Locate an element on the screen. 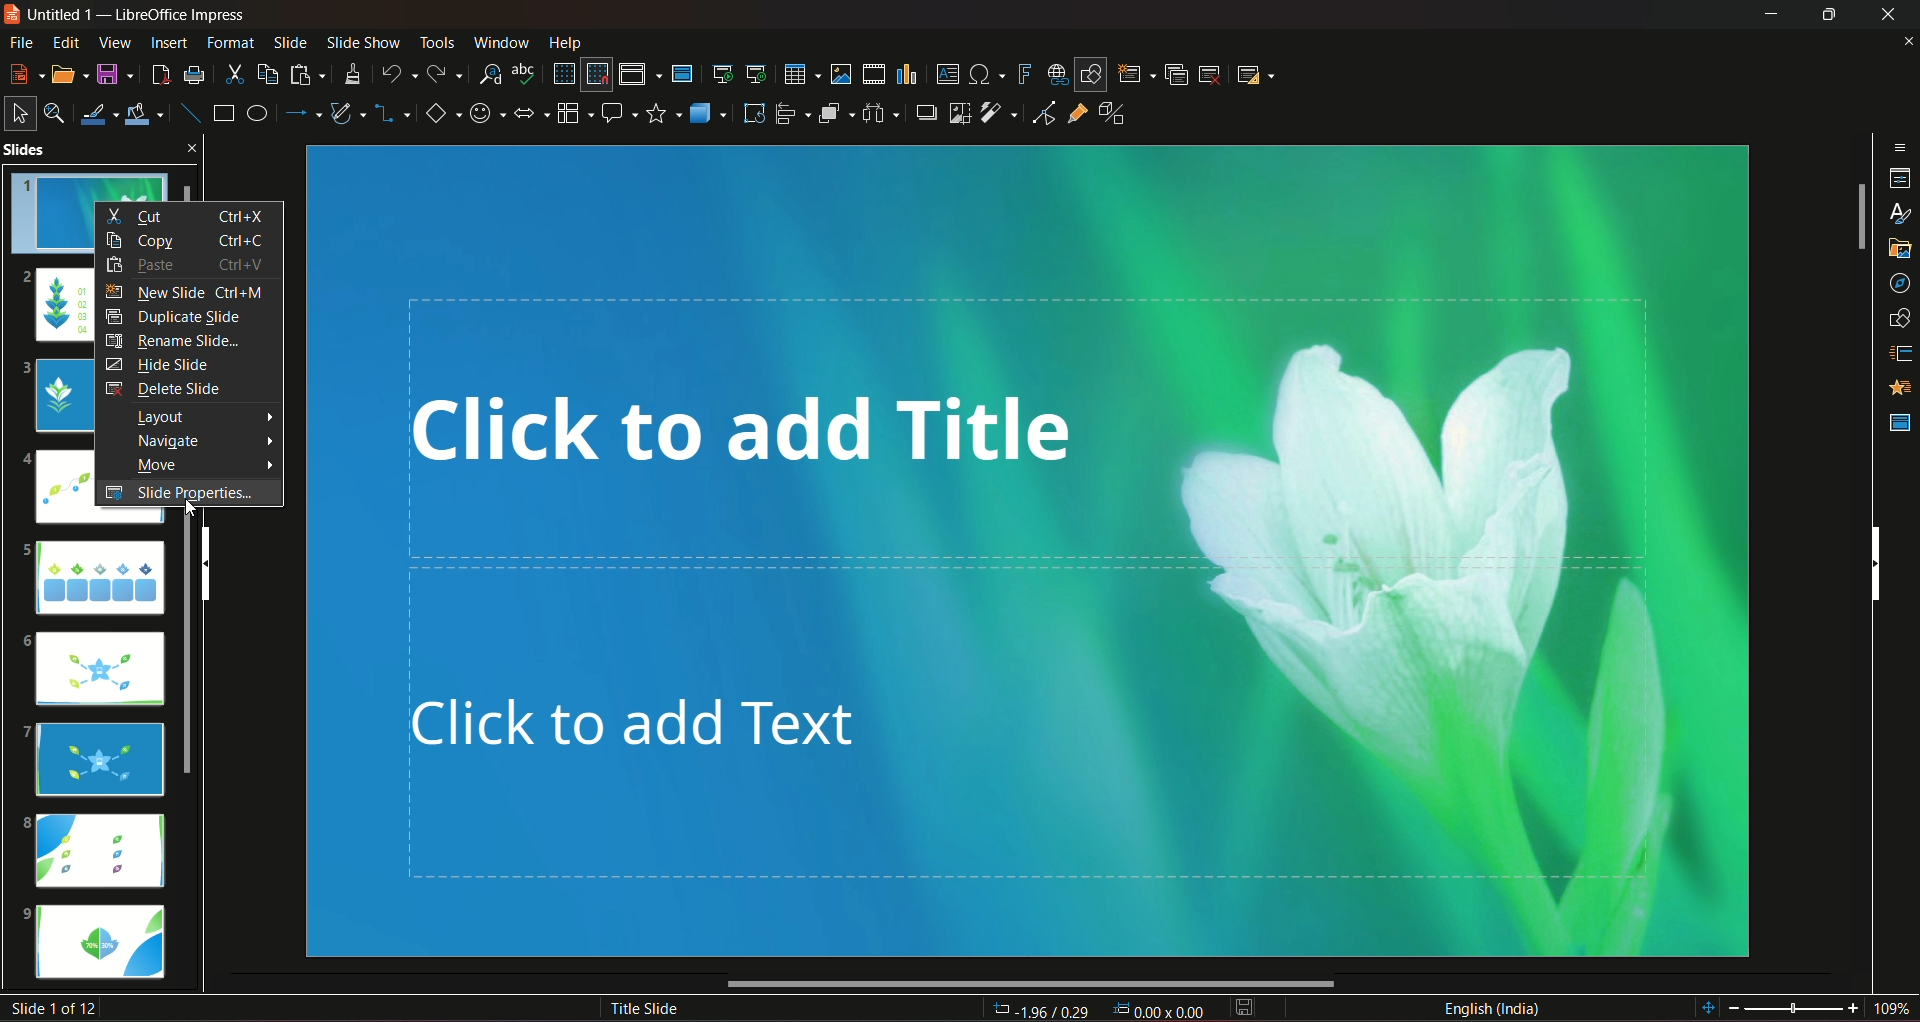 Image resolution: width=1920 pixels, height=1022 pixels. copy is located at coordinates (147, 240).